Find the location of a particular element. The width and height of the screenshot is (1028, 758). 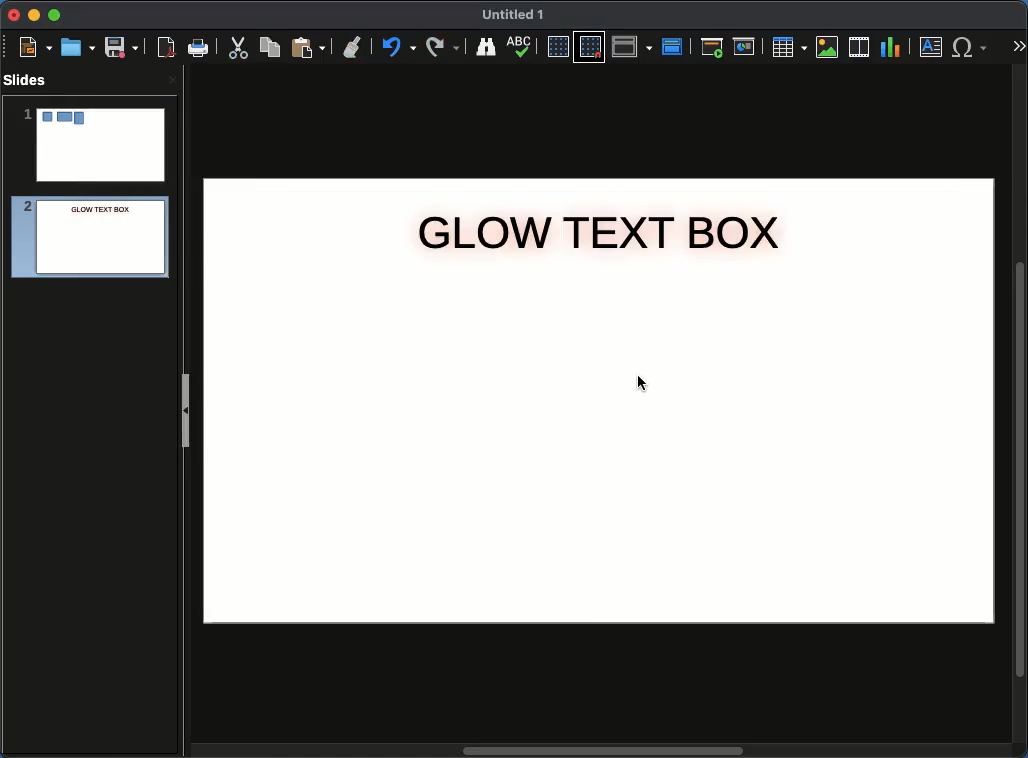

More is located at coordinates (1018, 48).